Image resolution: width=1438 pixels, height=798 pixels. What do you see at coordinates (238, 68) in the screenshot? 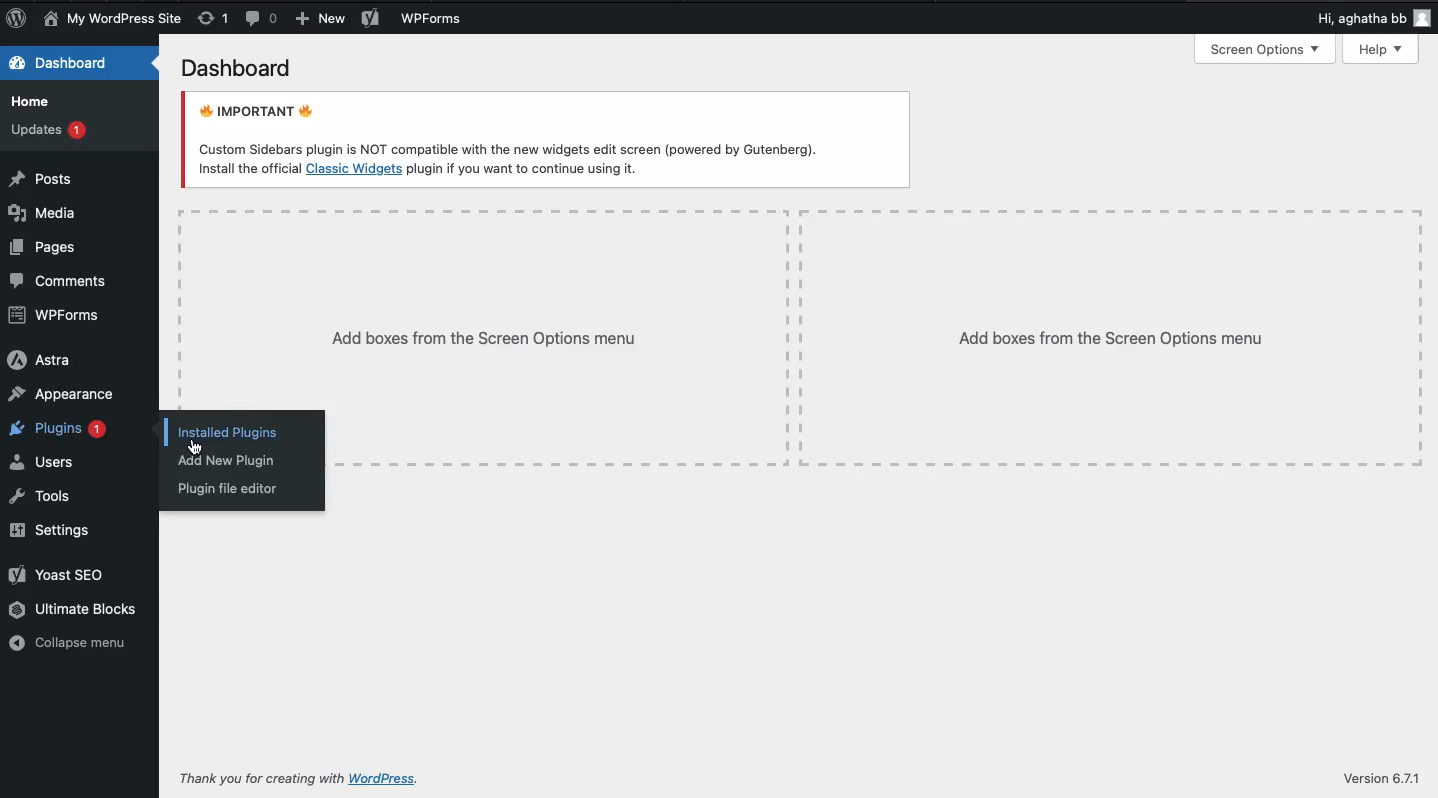
I see `Dashboard` at bounding box center [238, 68].